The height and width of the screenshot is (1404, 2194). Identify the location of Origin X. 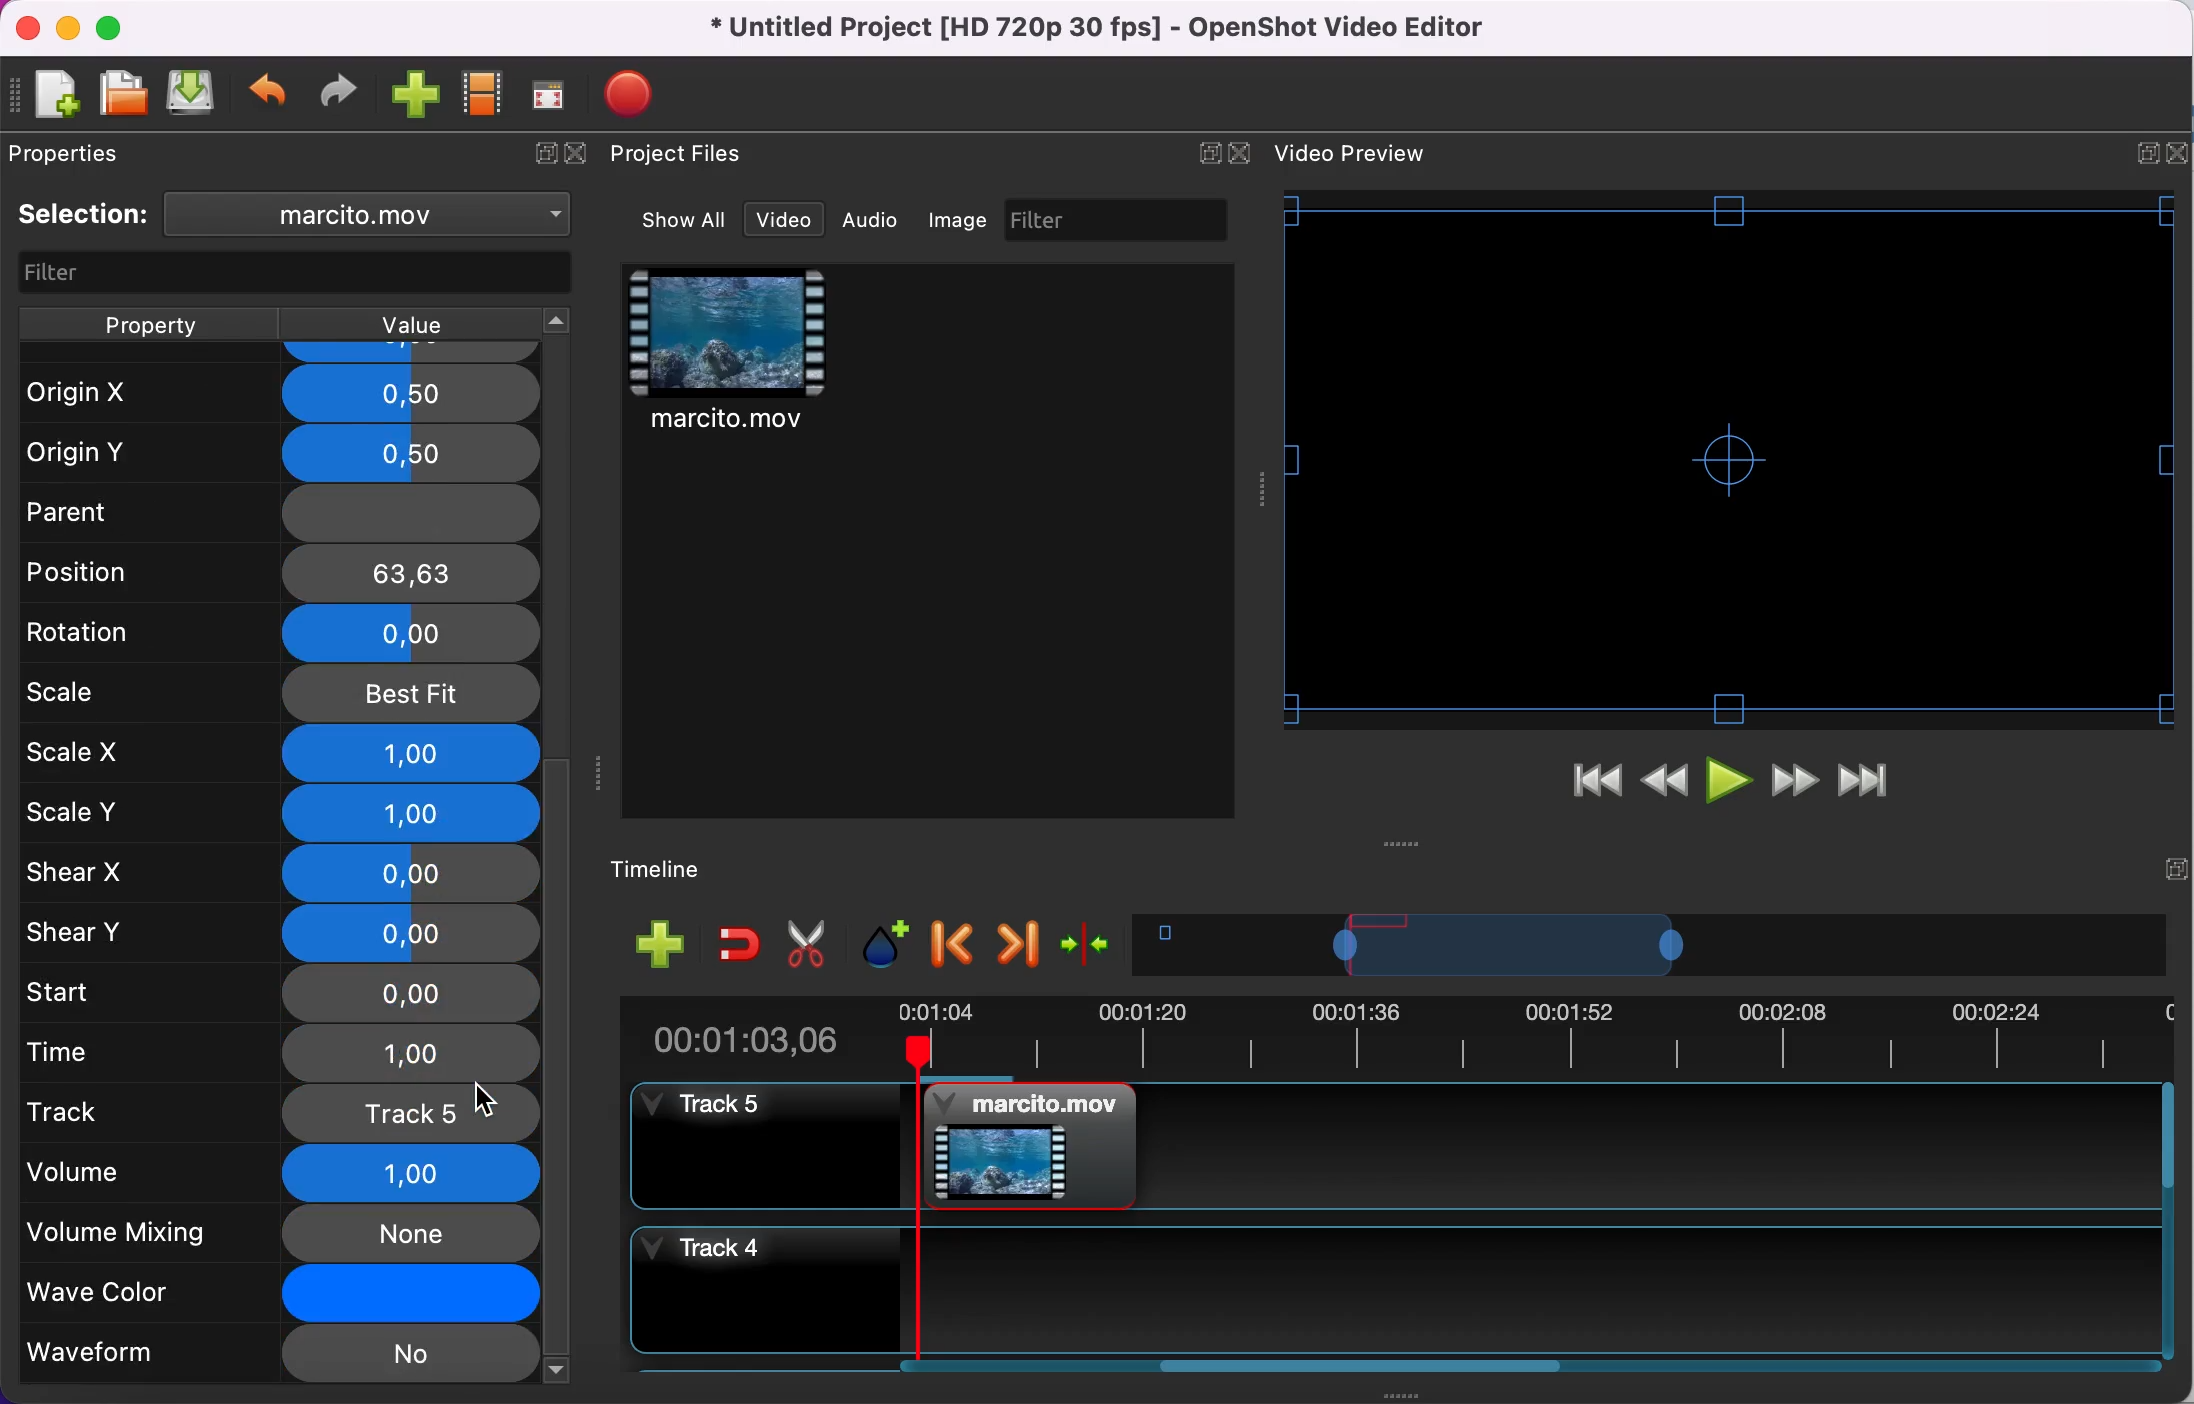
(278, 394).